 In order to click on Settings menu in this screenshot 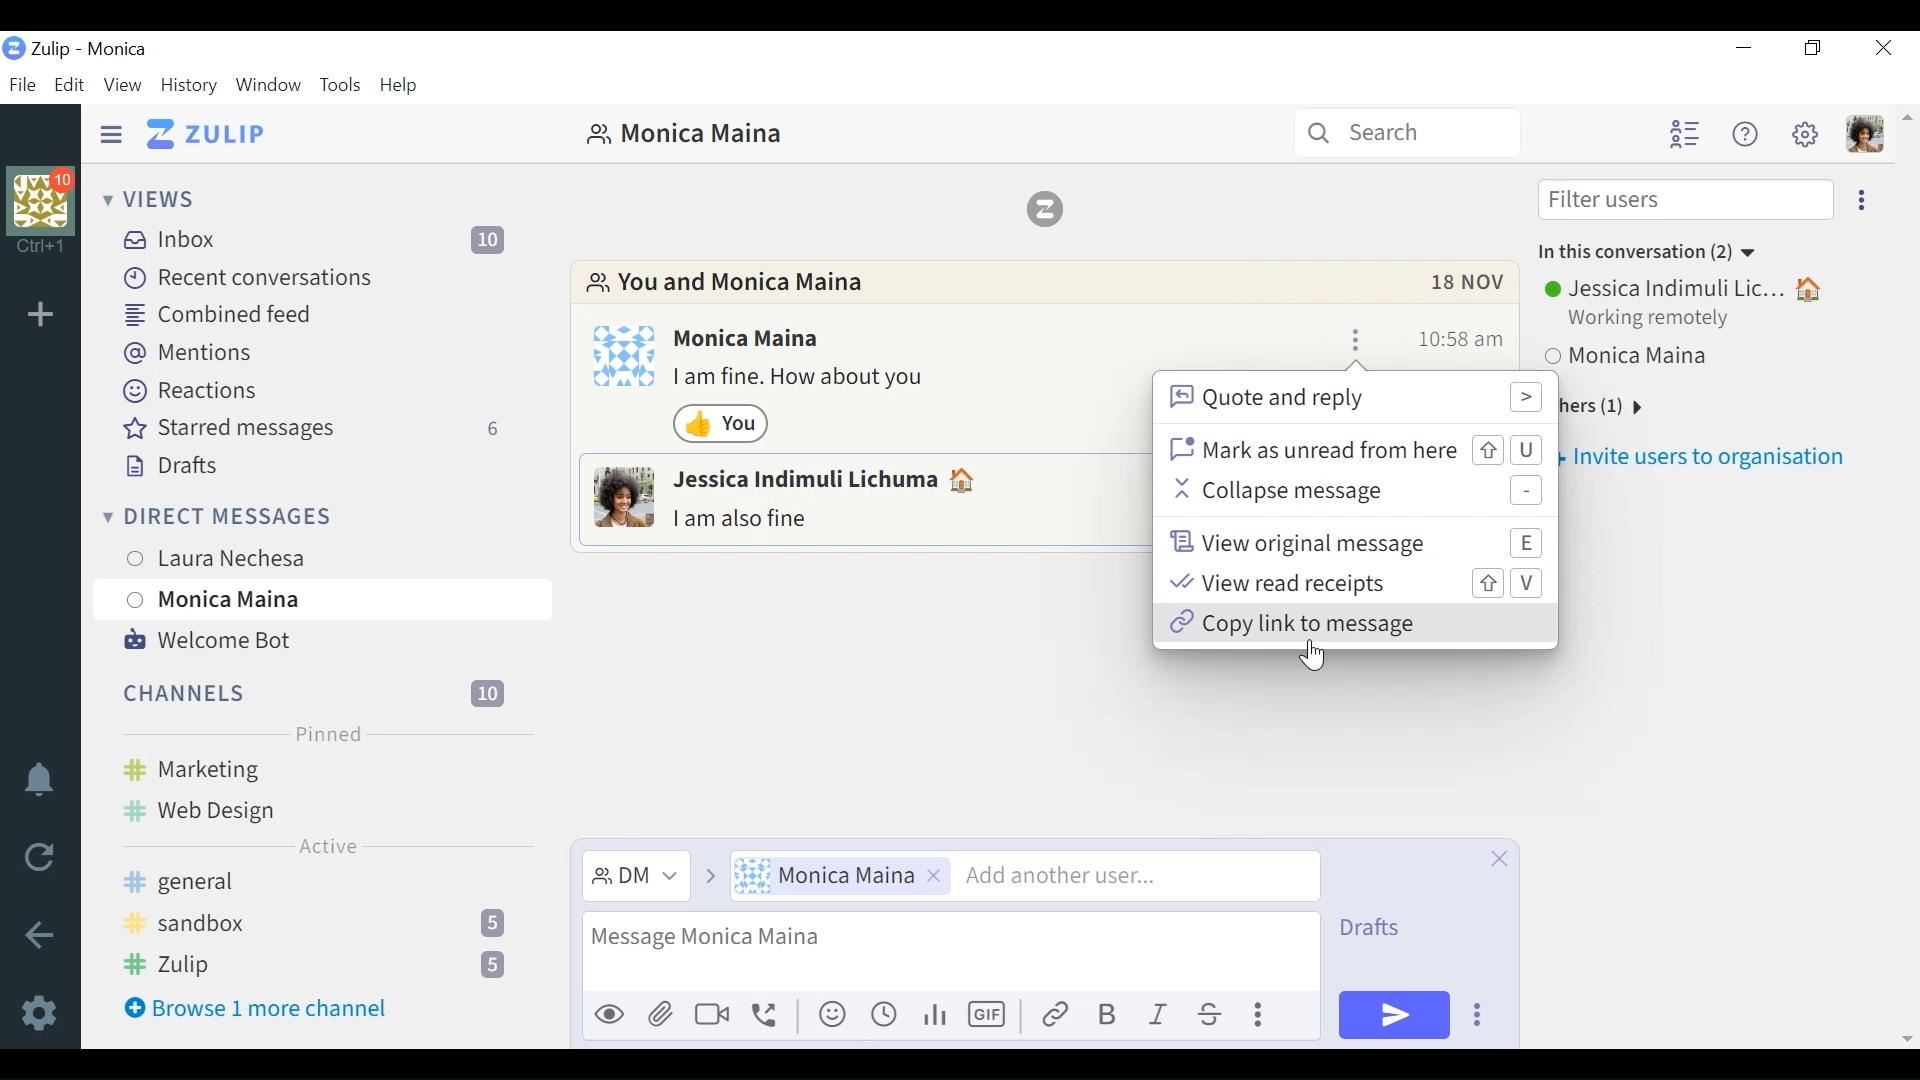, I will do `click(1805, 134)`.